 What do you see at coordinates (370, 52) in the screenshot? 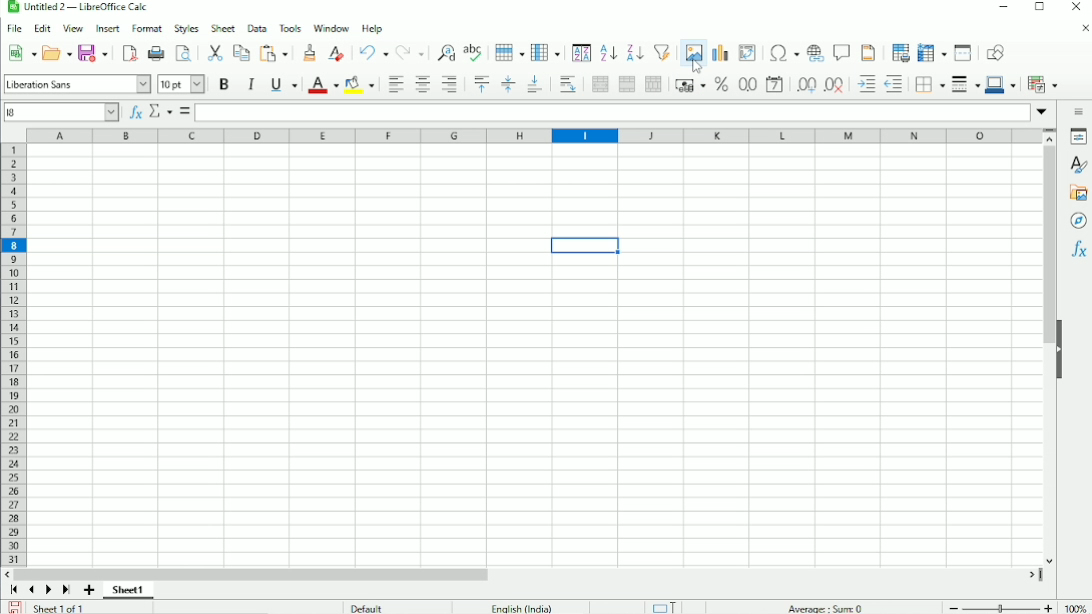
I see `undo` at bounding box center [370, 52].